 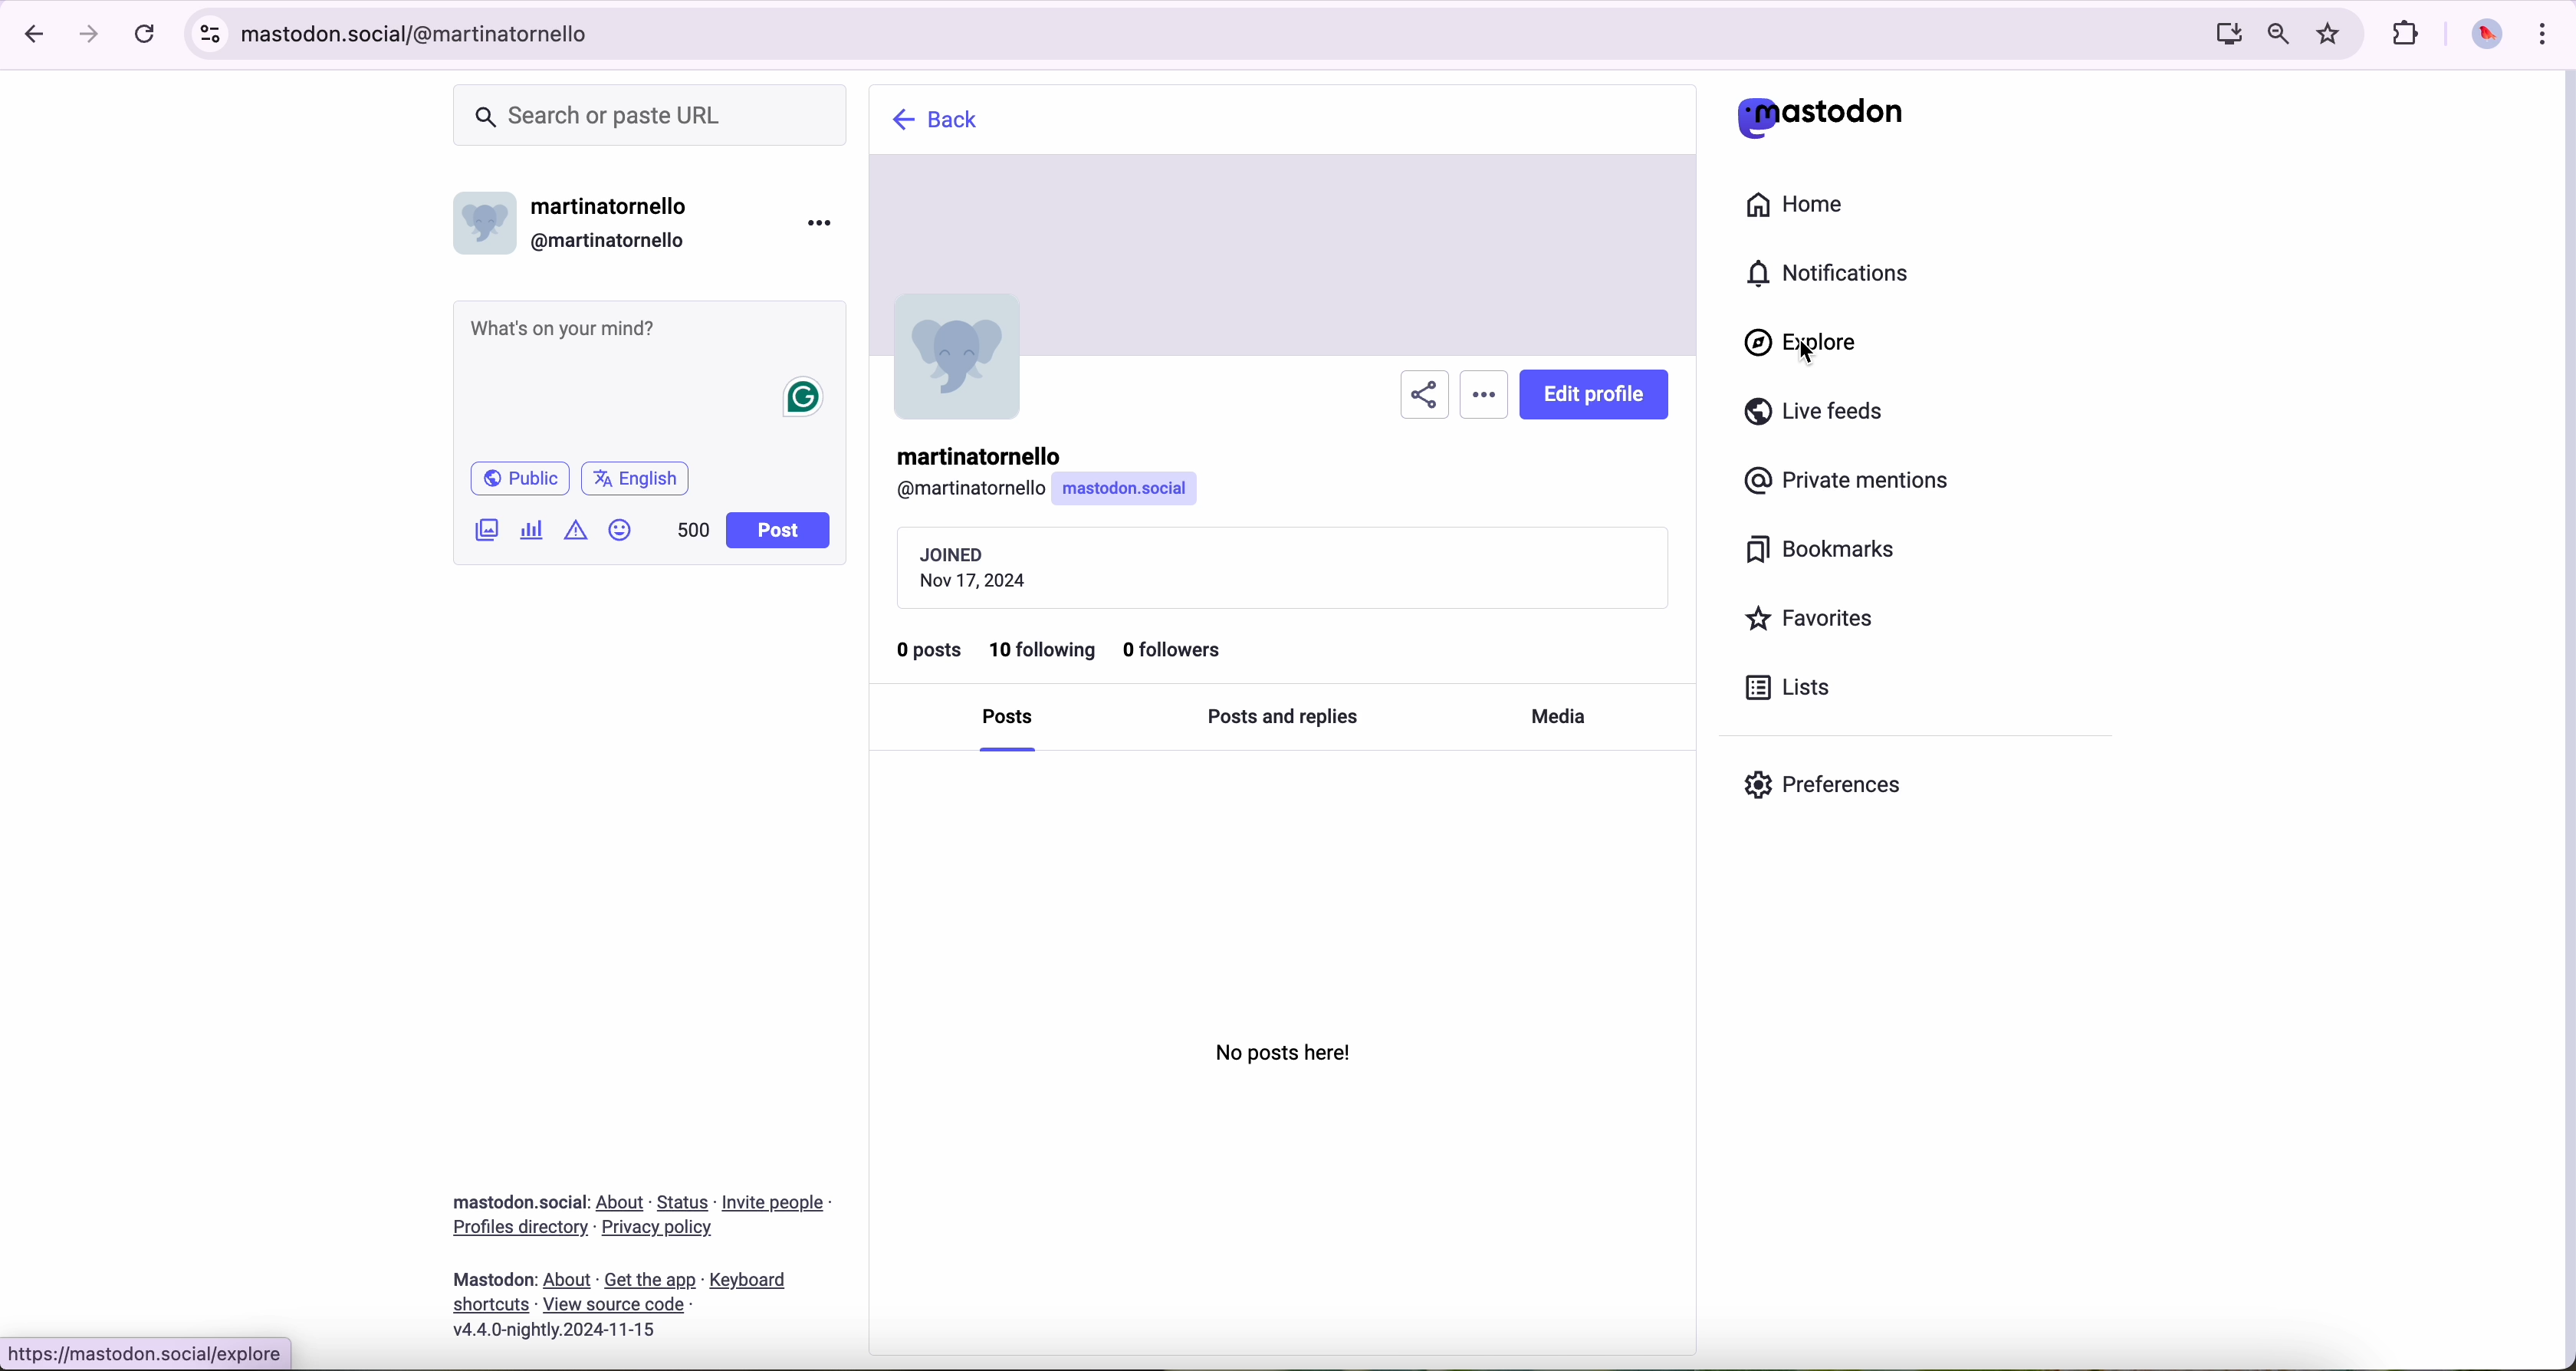 I want to click on media, so click(x=1565, y=722).